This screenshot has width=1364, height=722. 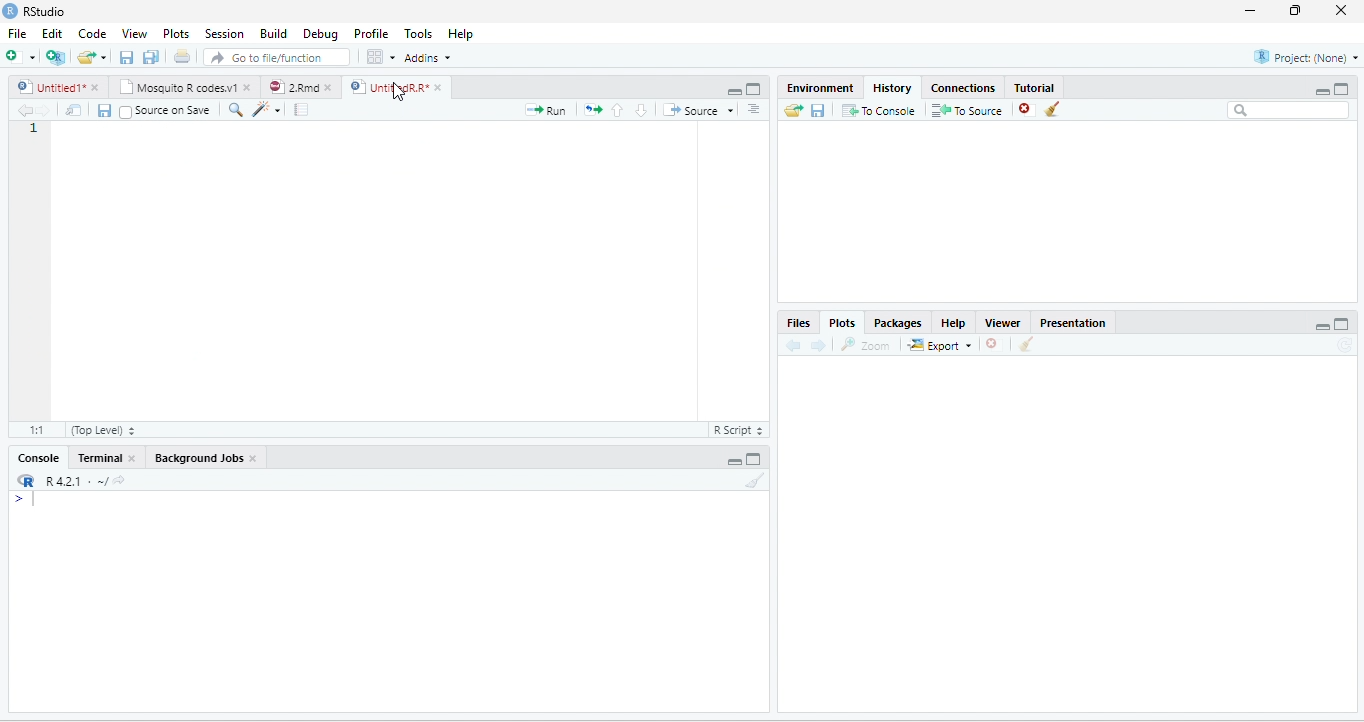 What do you see at coordinates (182, 56) in the screenshot?
I see `Print the current file` at bounding box center [182, 56].